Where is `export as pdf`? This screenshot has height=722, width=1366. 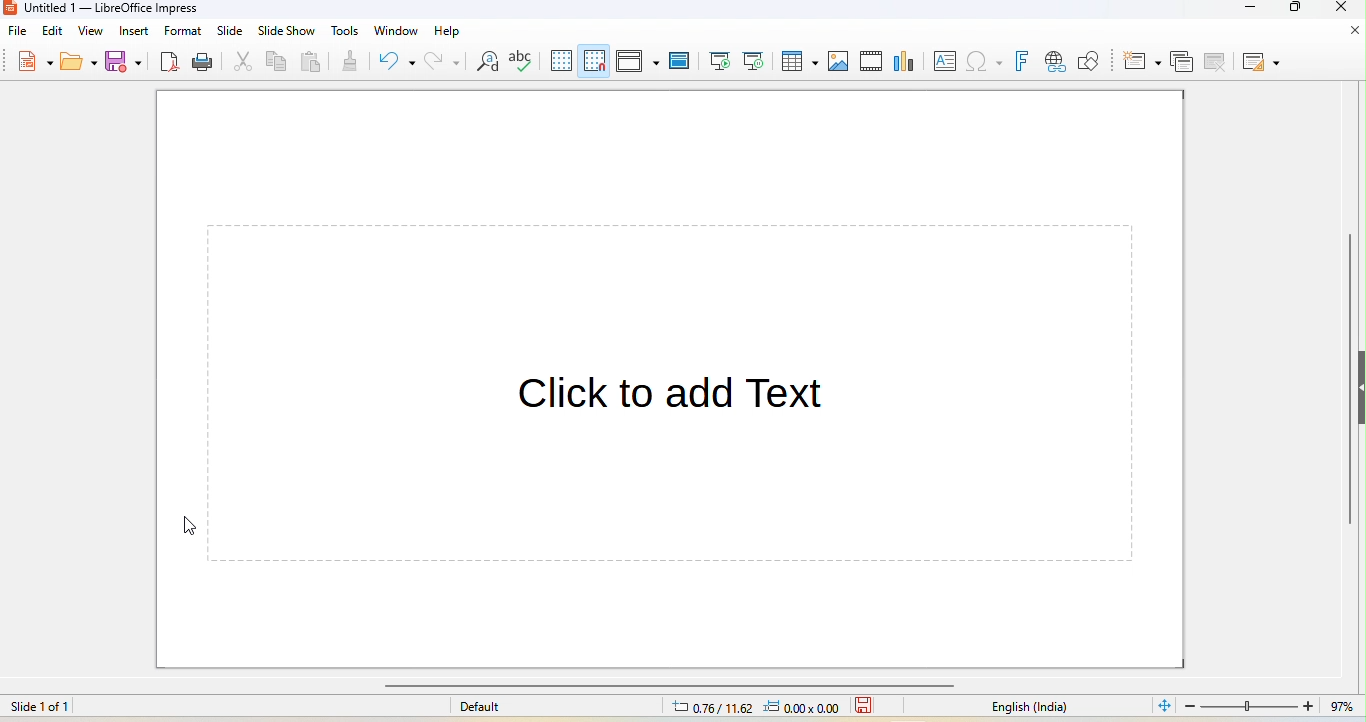
export as pdf is located at coordinates (171, 63).